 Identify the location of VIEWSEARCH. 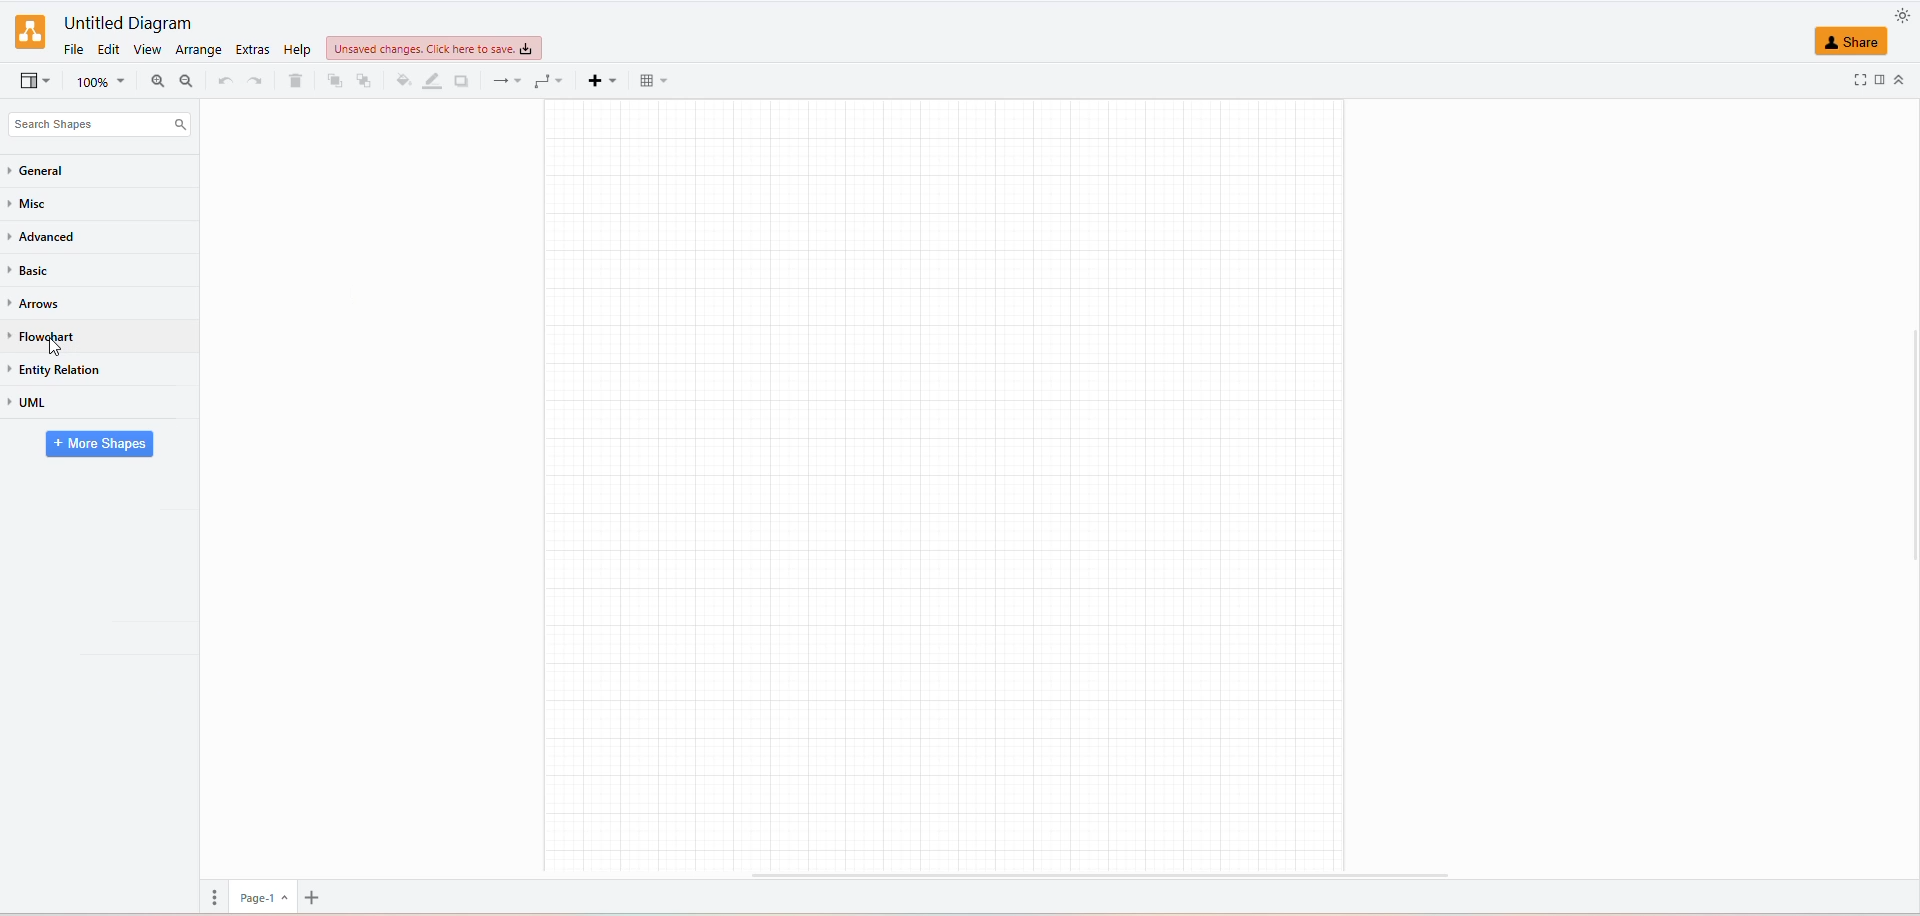
(35, 82).